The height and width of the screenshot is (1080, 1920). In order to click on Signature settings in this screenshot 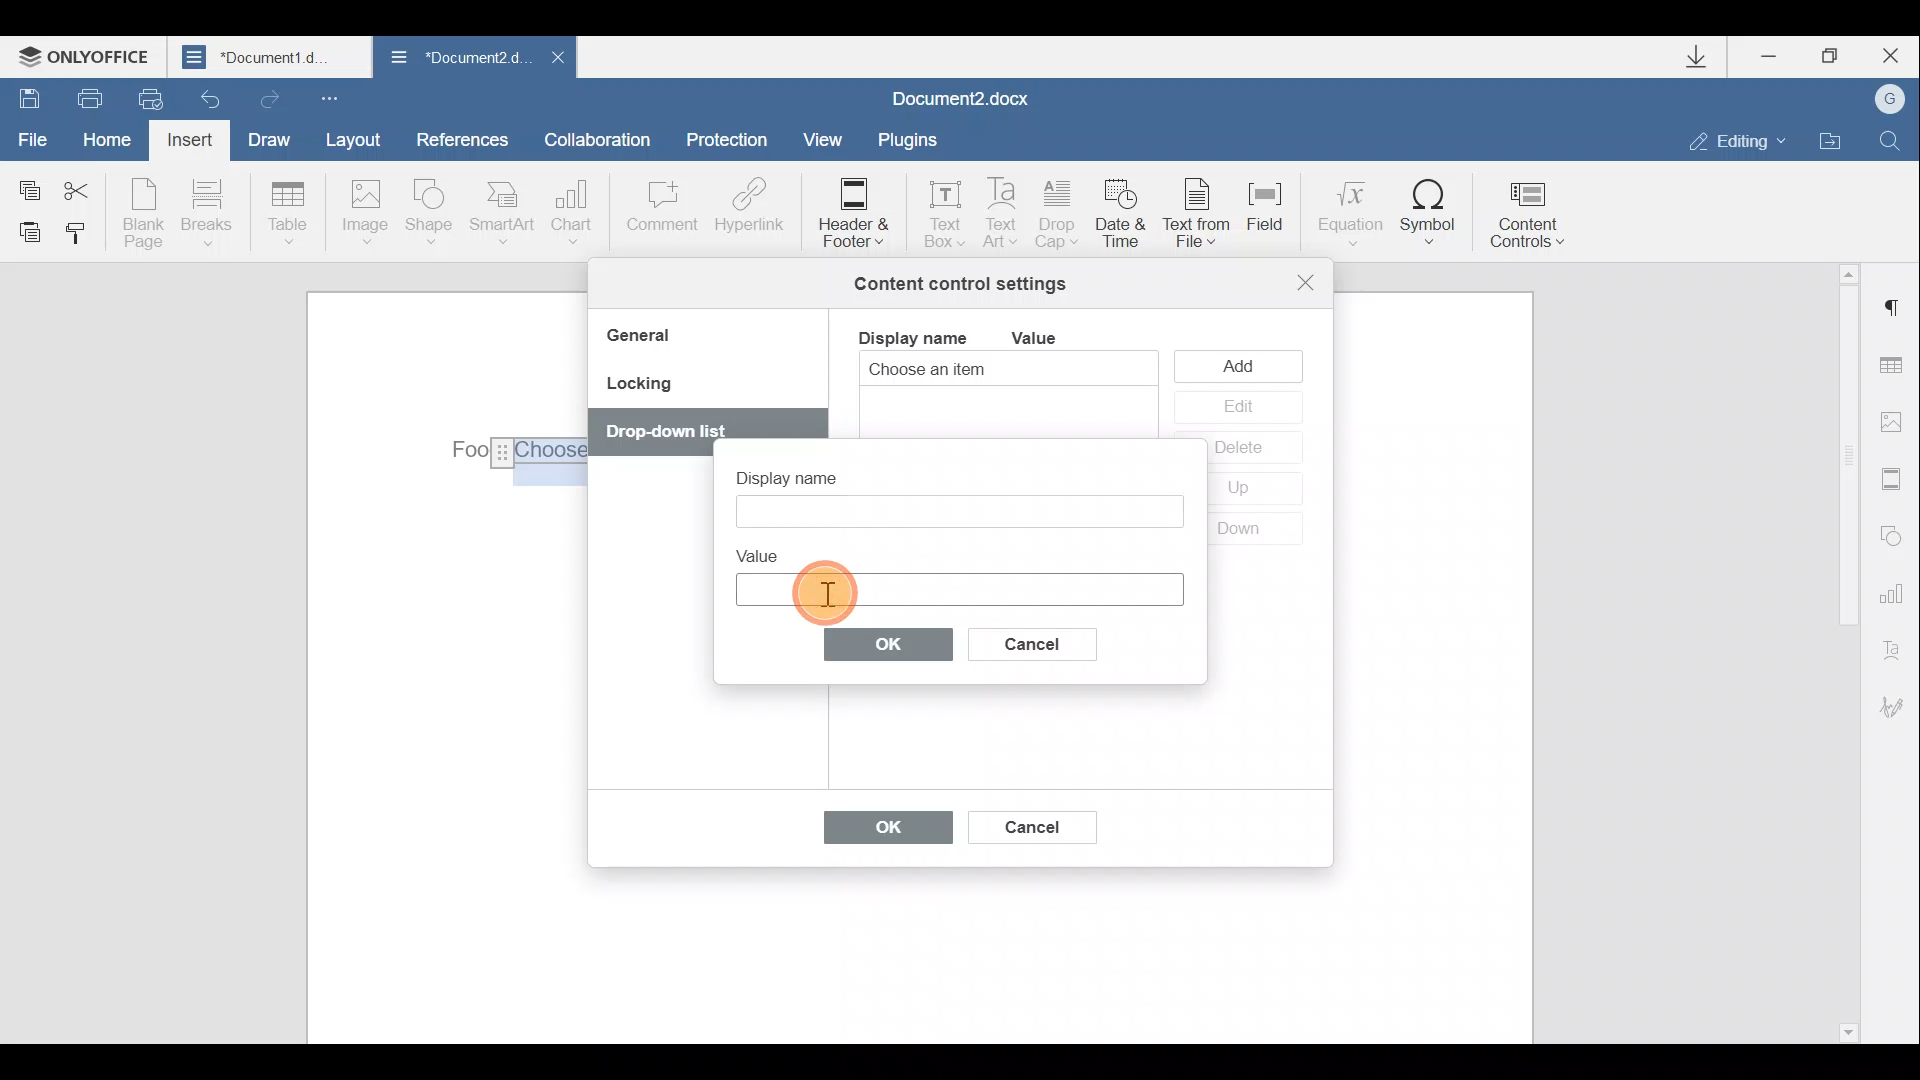, I will do `click(1900, 707)`.